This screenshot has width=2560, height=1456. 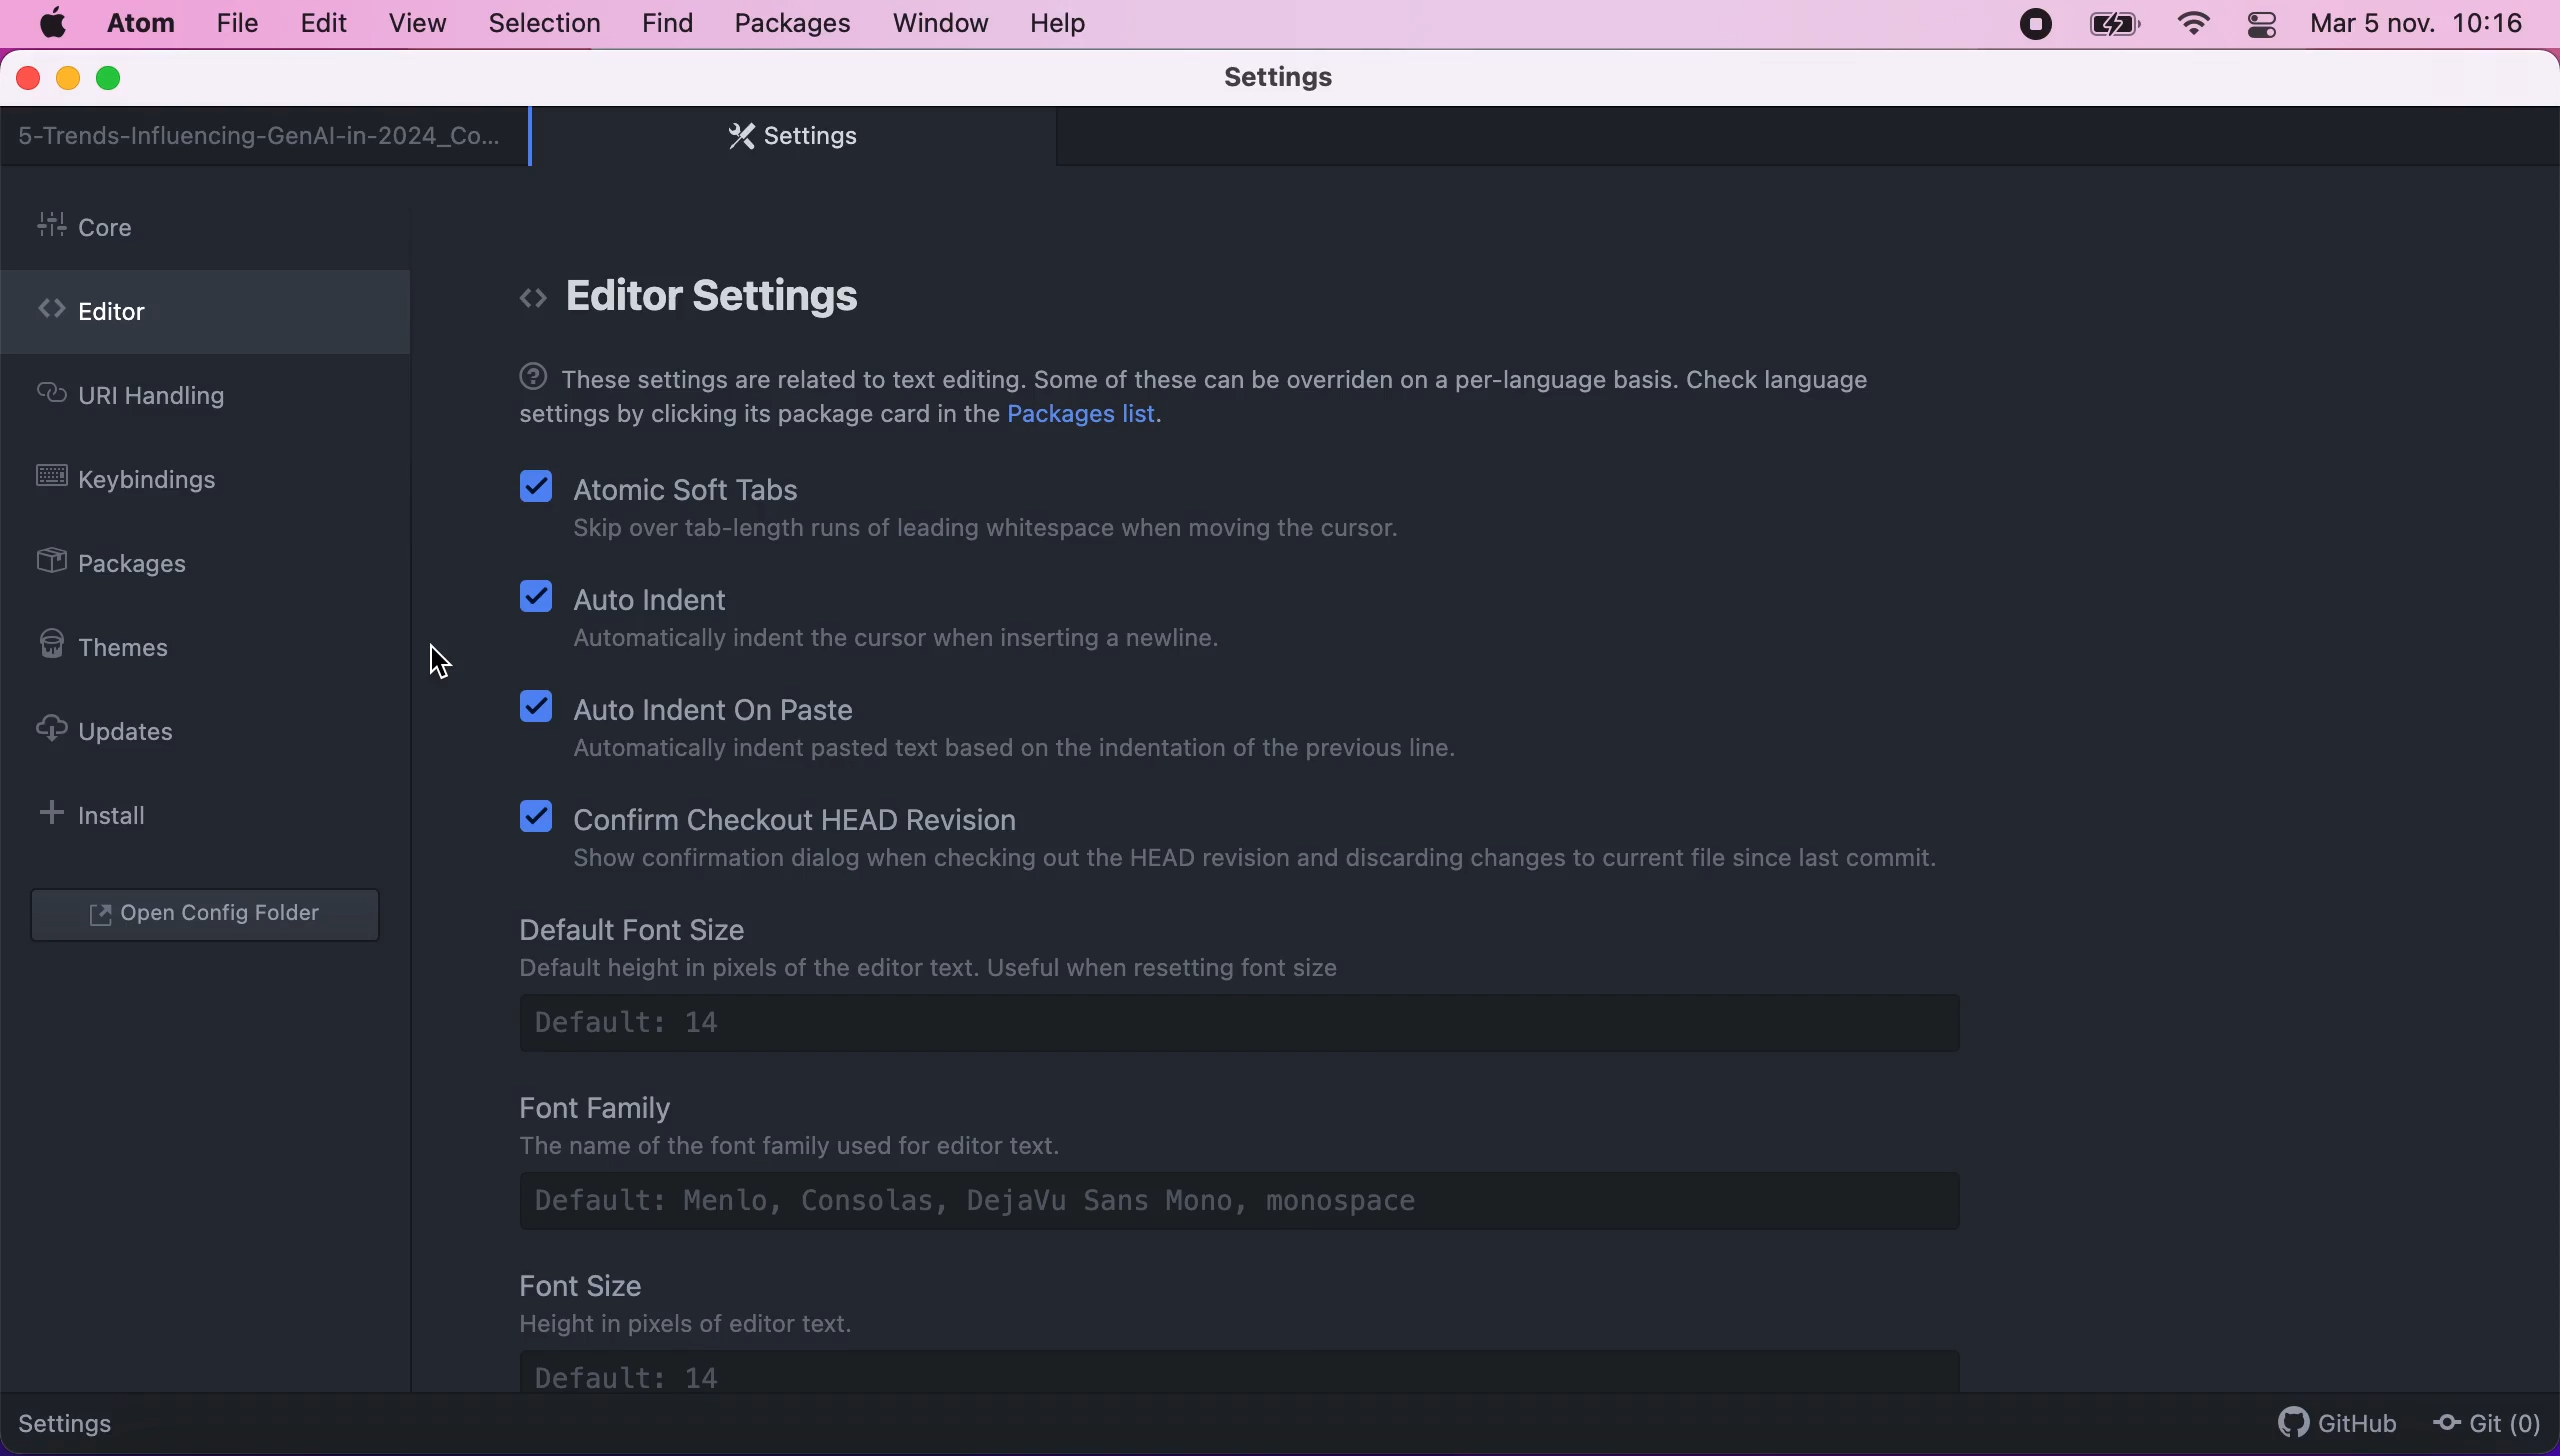 I want to click on window, so click(x=942, y=22).